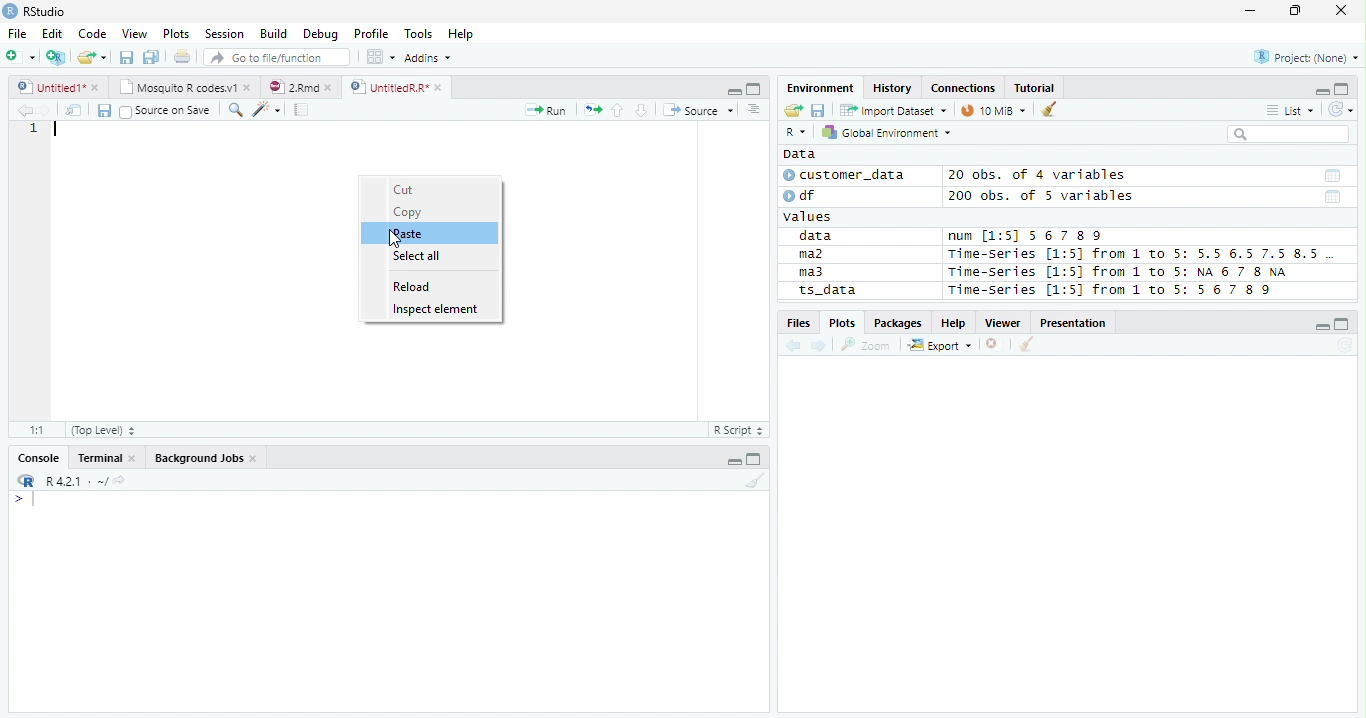  Describe the element at coordinates (1344, 324) in the screenshot. I see `Maximize` at that location.